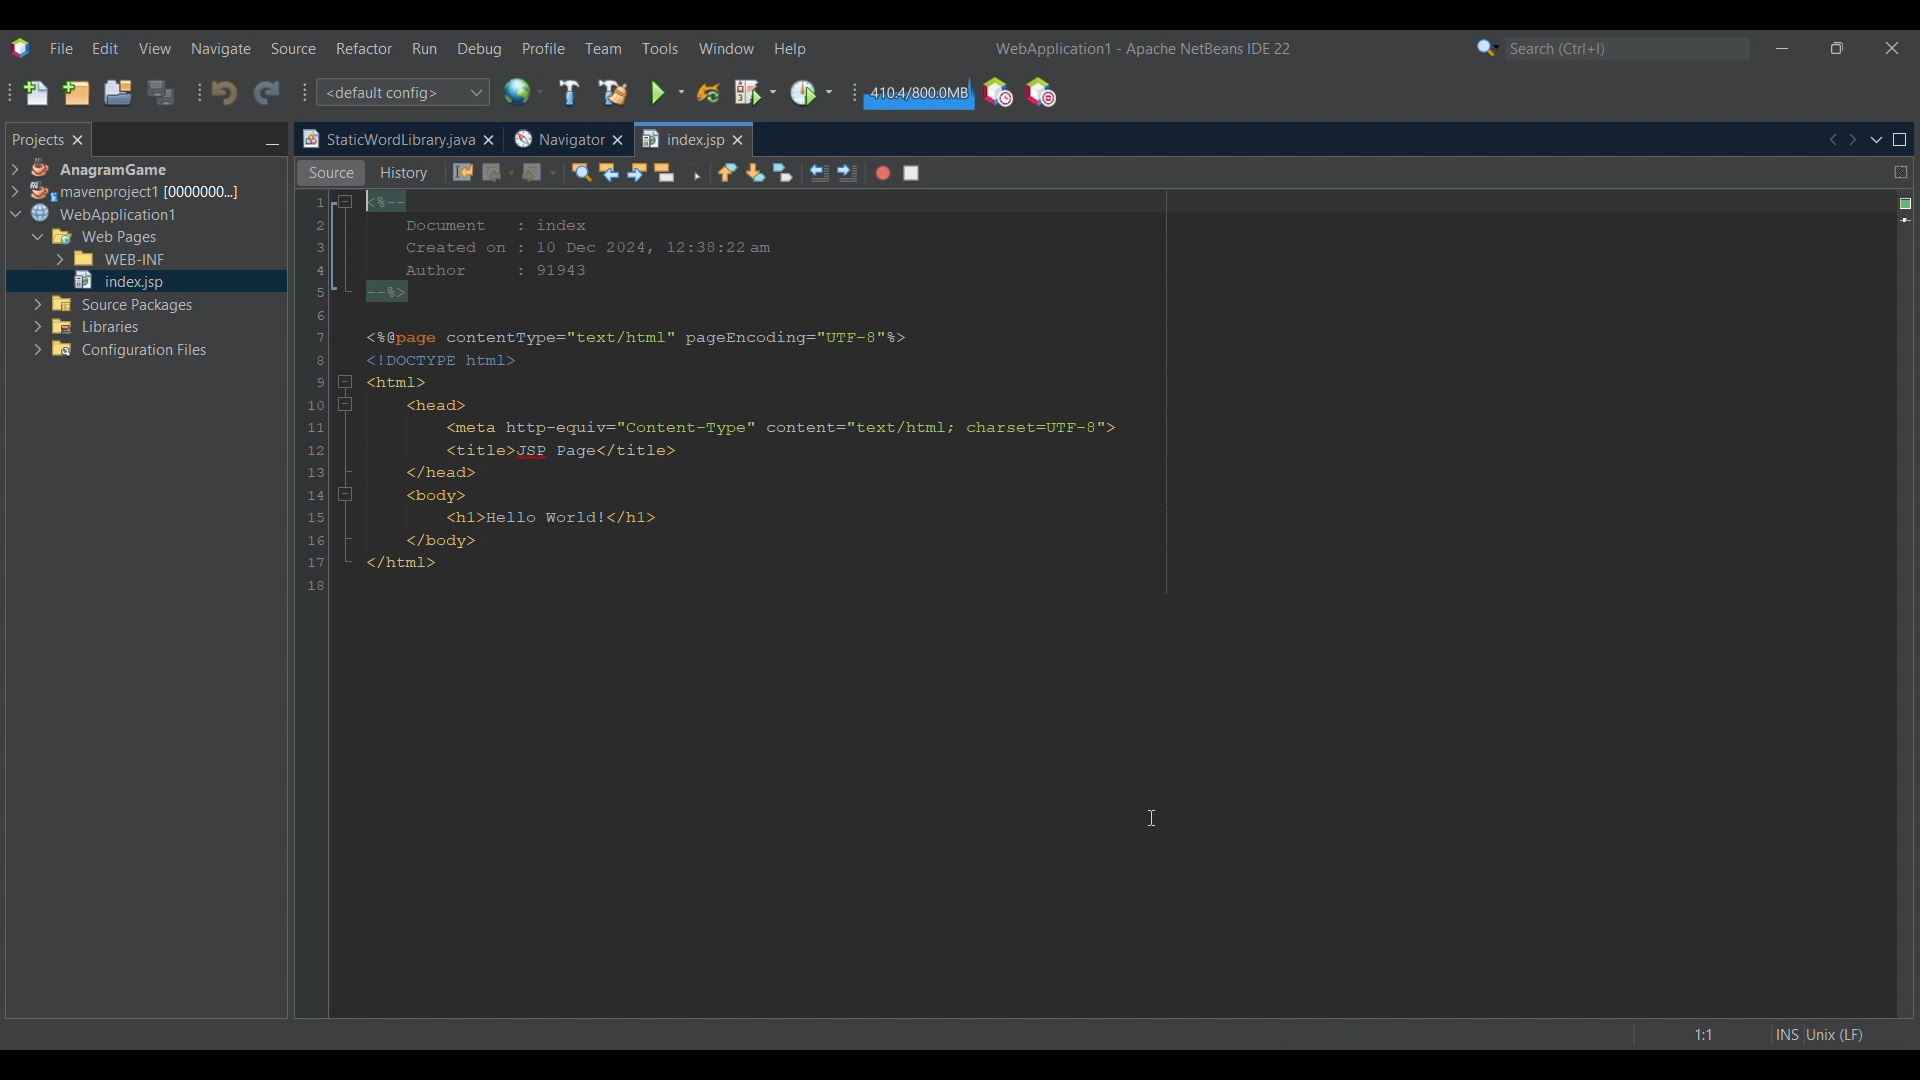 The height and width of the screenshot is (1080, 1920). What do you see at coordinates (782, 172) in the screenshot?
I see `Toggle bookmarks` at bounding box center [782, 172].